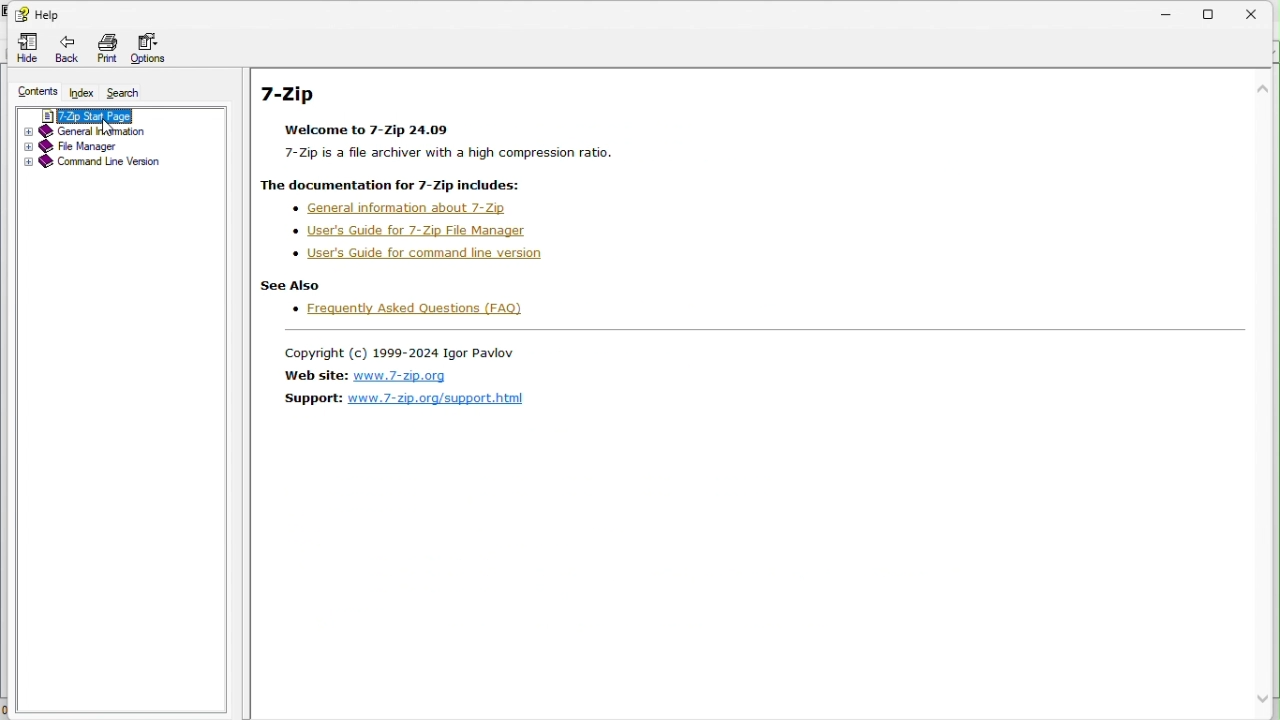 The width and height of the screenshot is (1280, 720). I want to click on Copyright, so click(392, 353).